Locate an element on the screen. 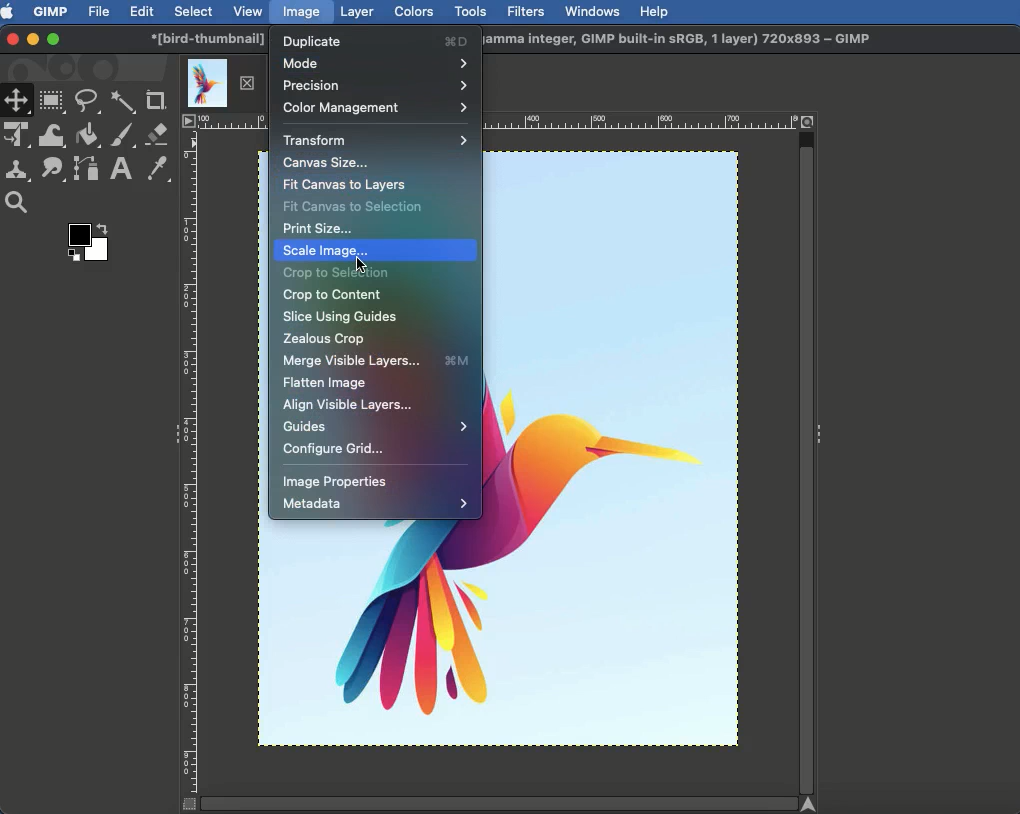 This screenshot has width=1020, height=814. Options is located at coordinates (187, 119).